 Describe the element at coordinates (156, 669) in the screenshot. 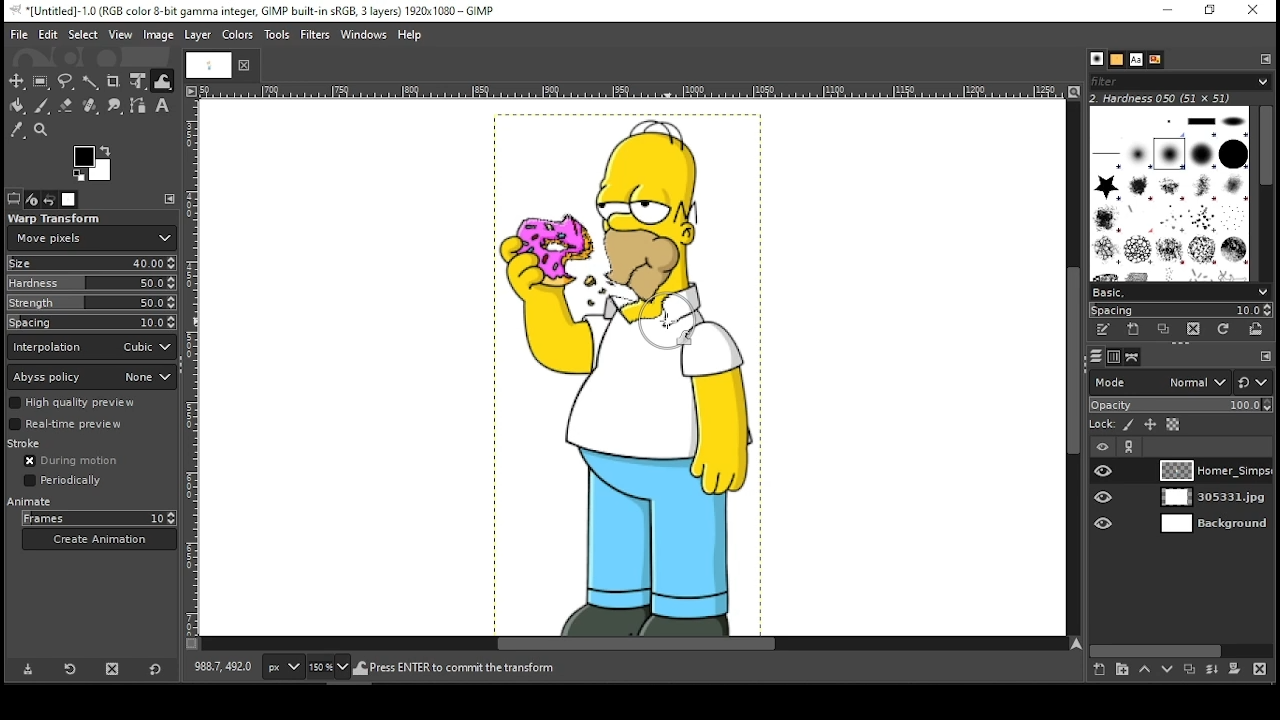

I see `reset to default values` at that location.